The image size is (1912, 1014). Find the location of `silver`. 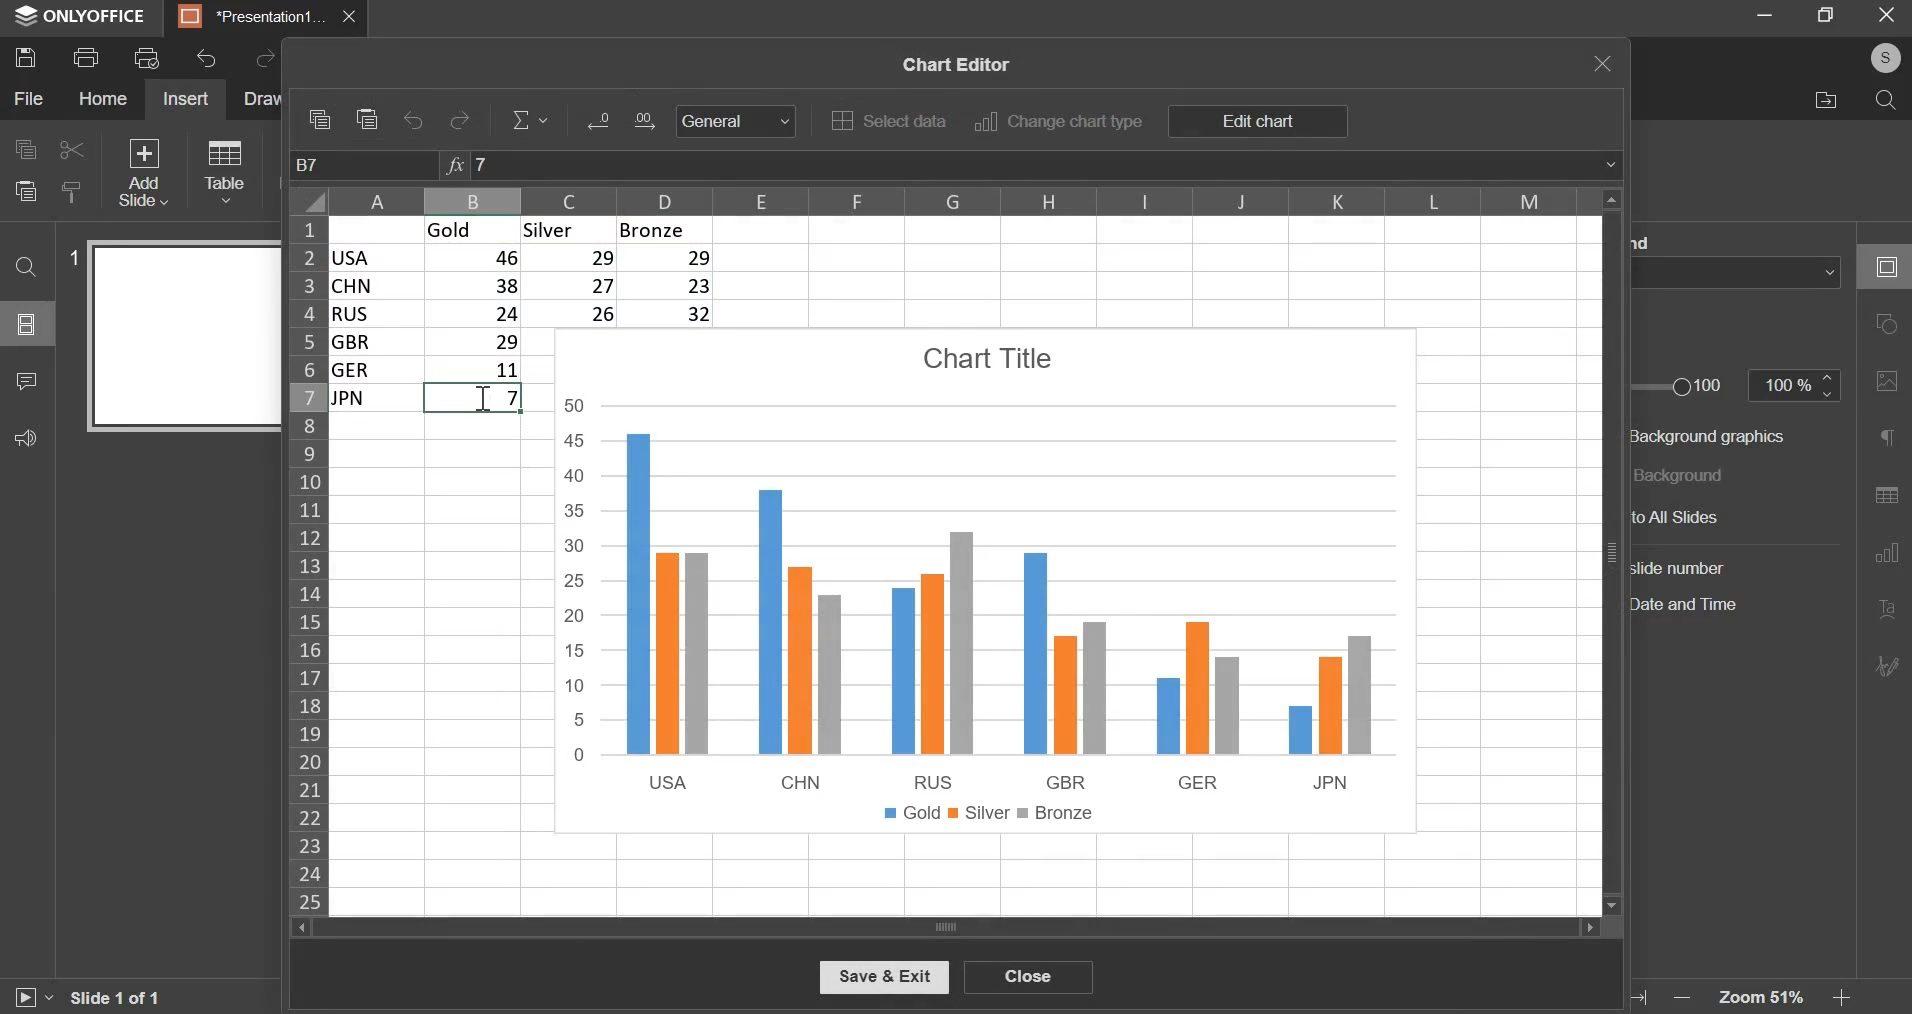

silver is located at coordinates (562, 229).